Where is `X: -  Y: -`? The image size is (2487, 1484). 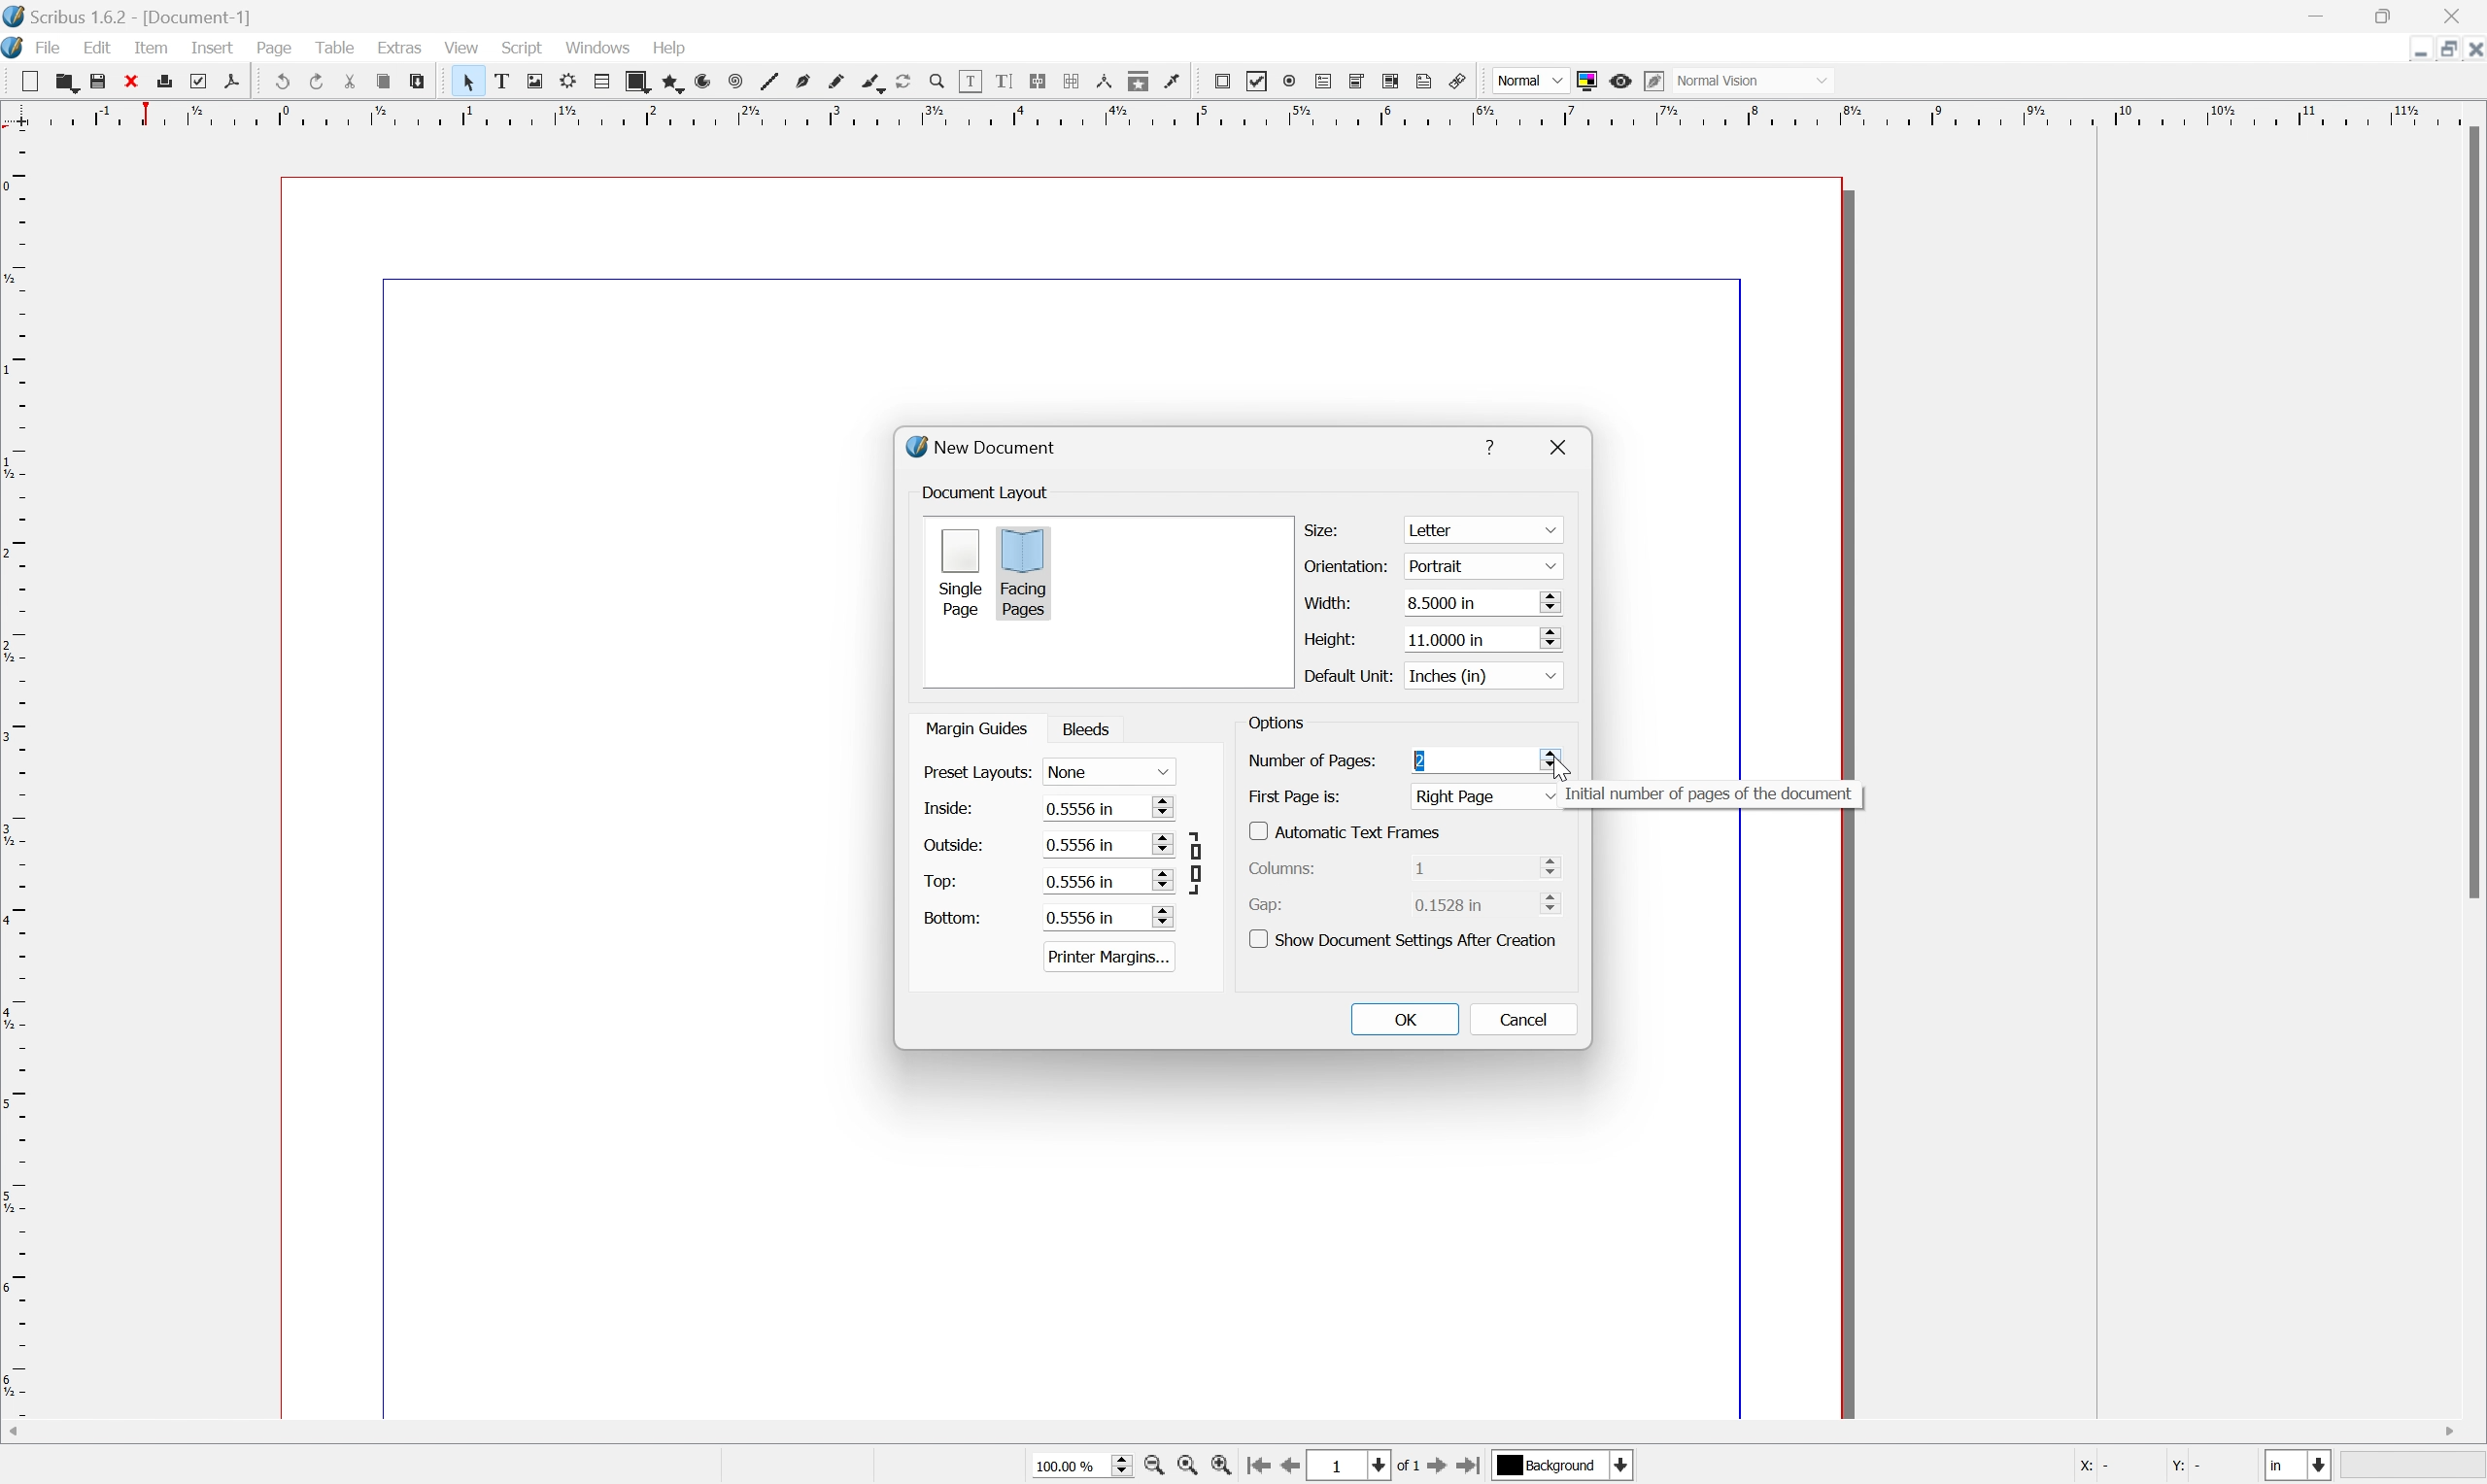
X: -  Y: - is located at coordinates (2140, 1466).